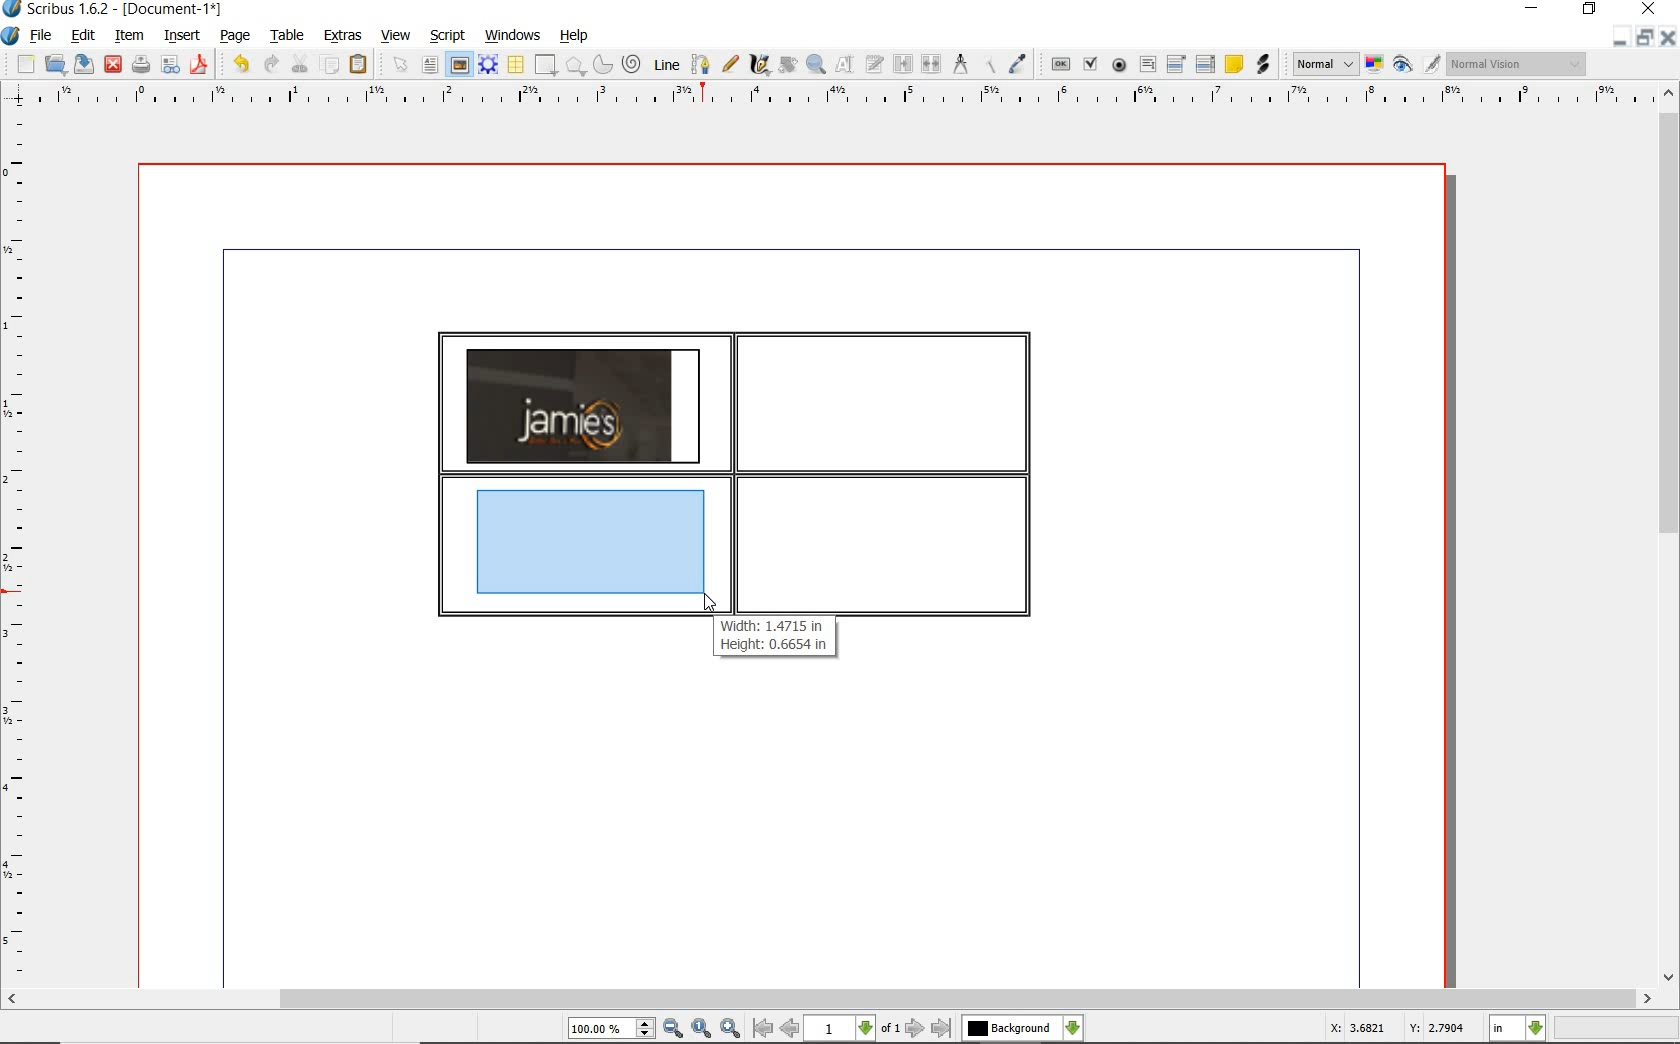 This screenshot has height=1044, width=1680. I want to click on close, so click(1667, 38).